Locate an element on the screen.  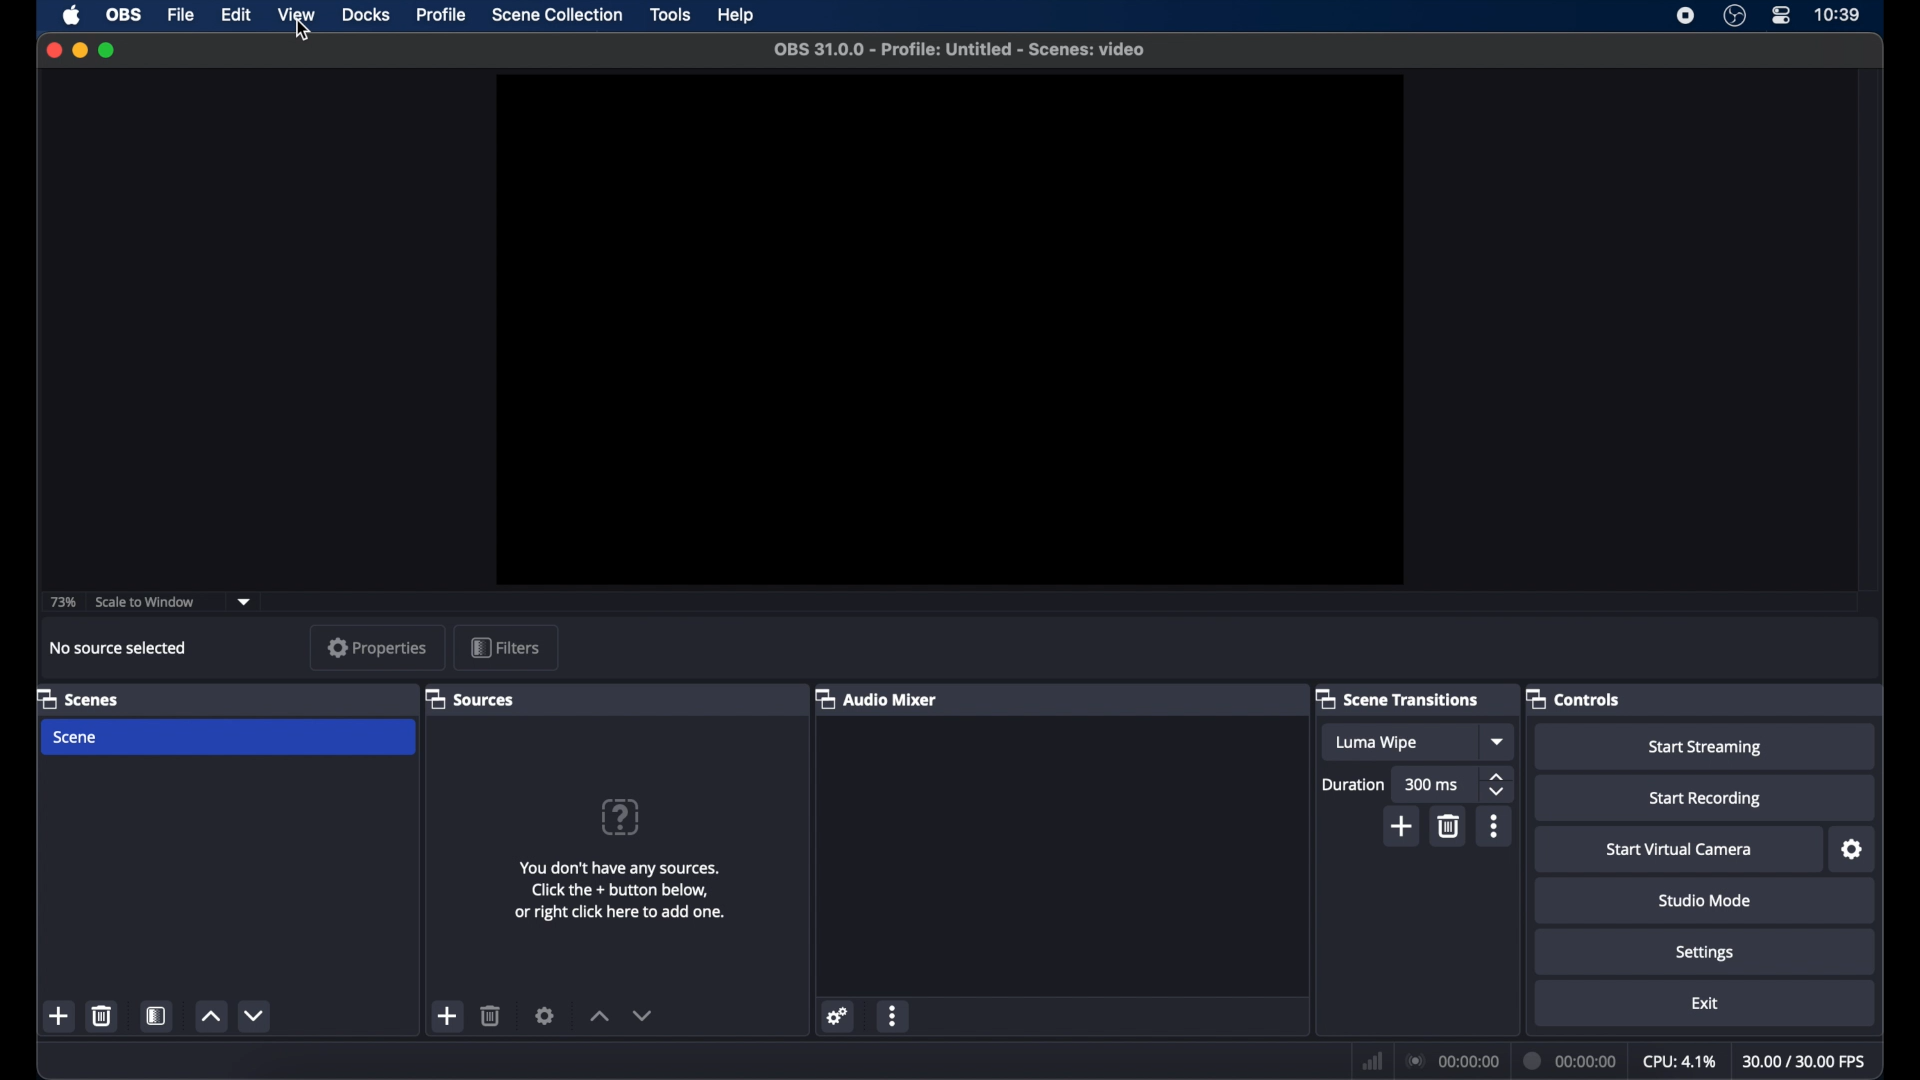
decrement is located at coordinates (649, 1016).